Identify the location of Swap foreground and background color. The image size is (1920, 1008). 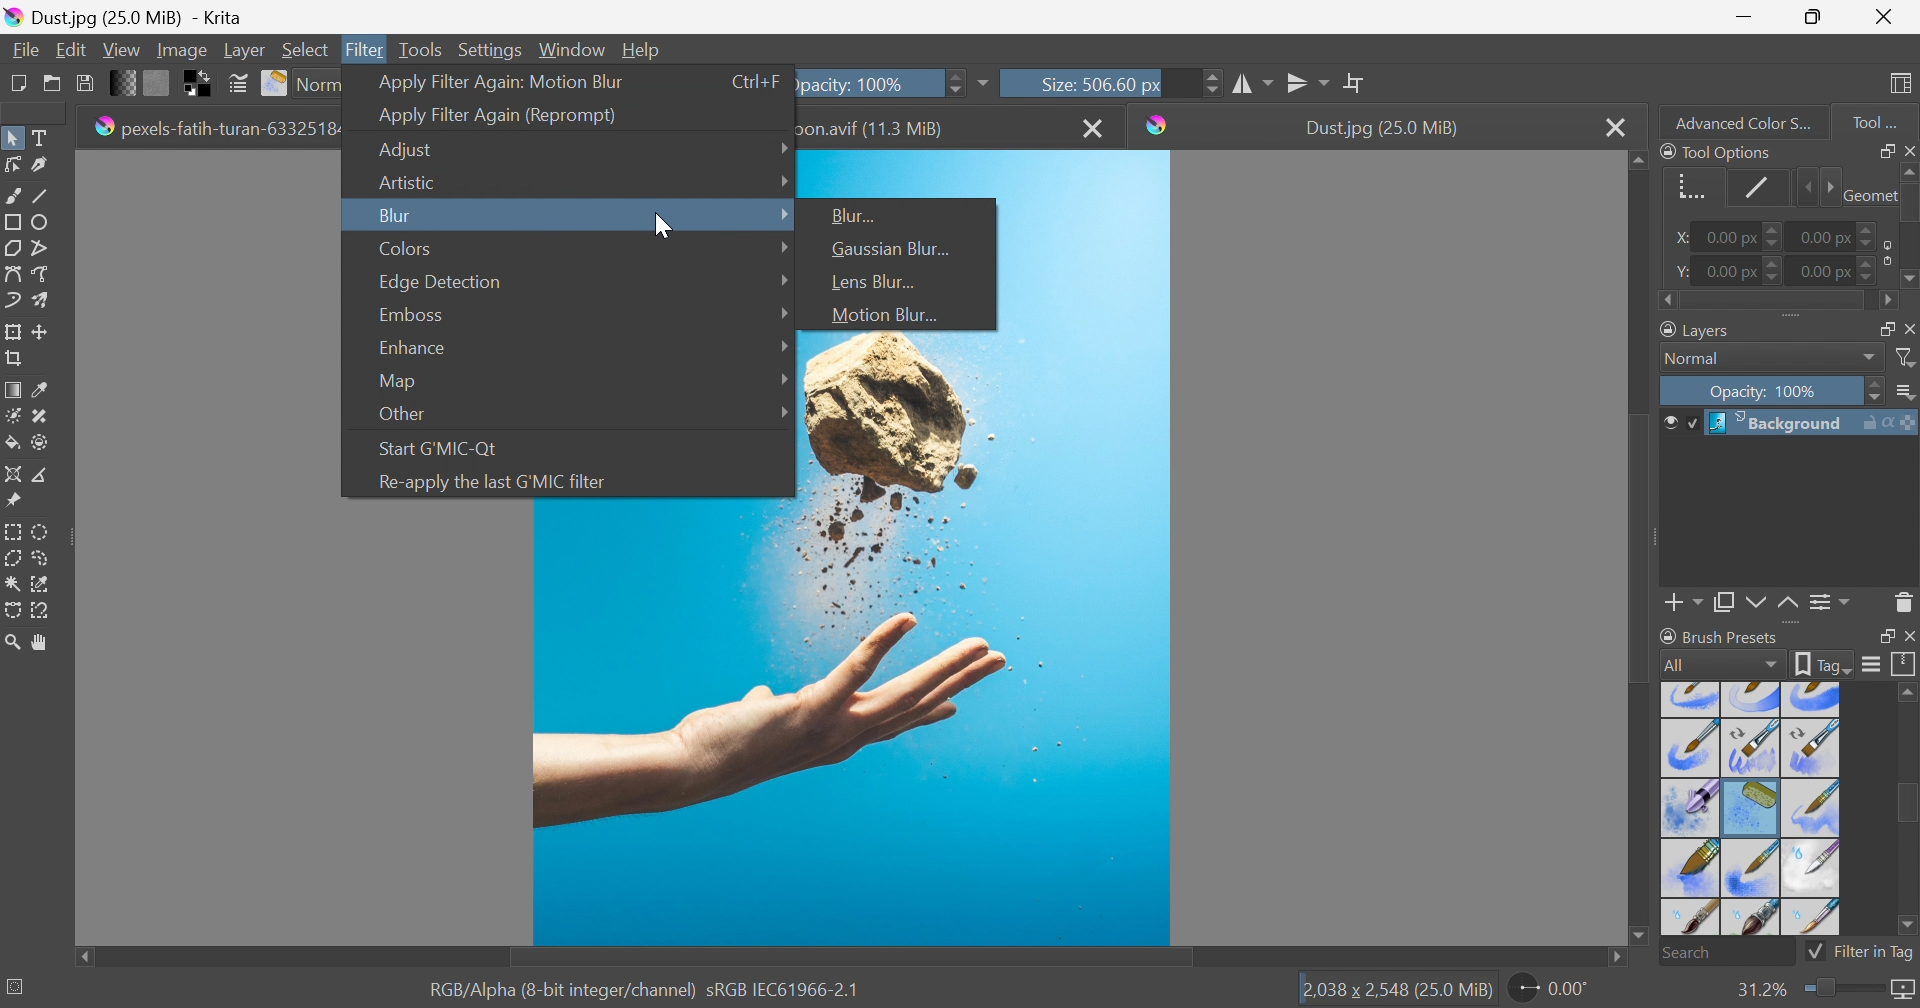
(201, 84).